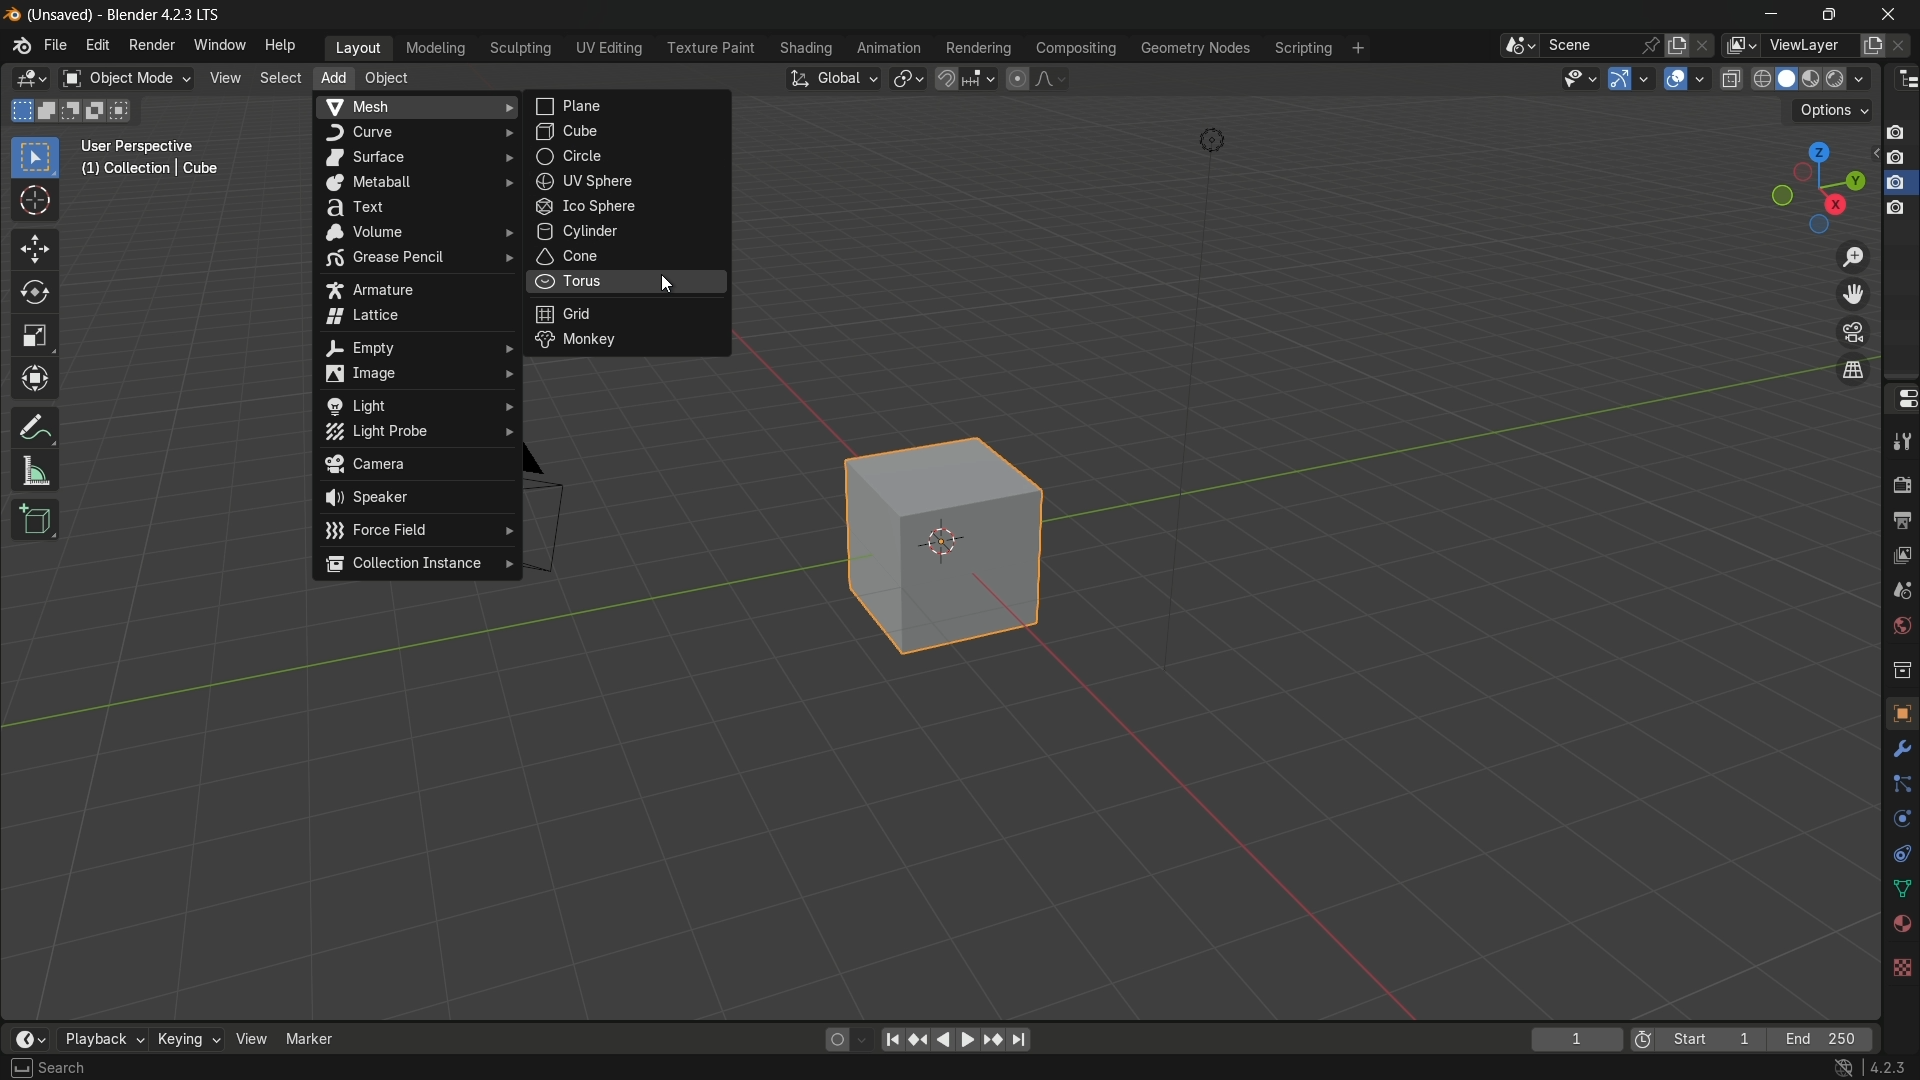 The image size is (1920, 1080). What do you see at coordinates (411, 261) in the screenshot?
I see `grease pencil` at bounding box center [411, 261].